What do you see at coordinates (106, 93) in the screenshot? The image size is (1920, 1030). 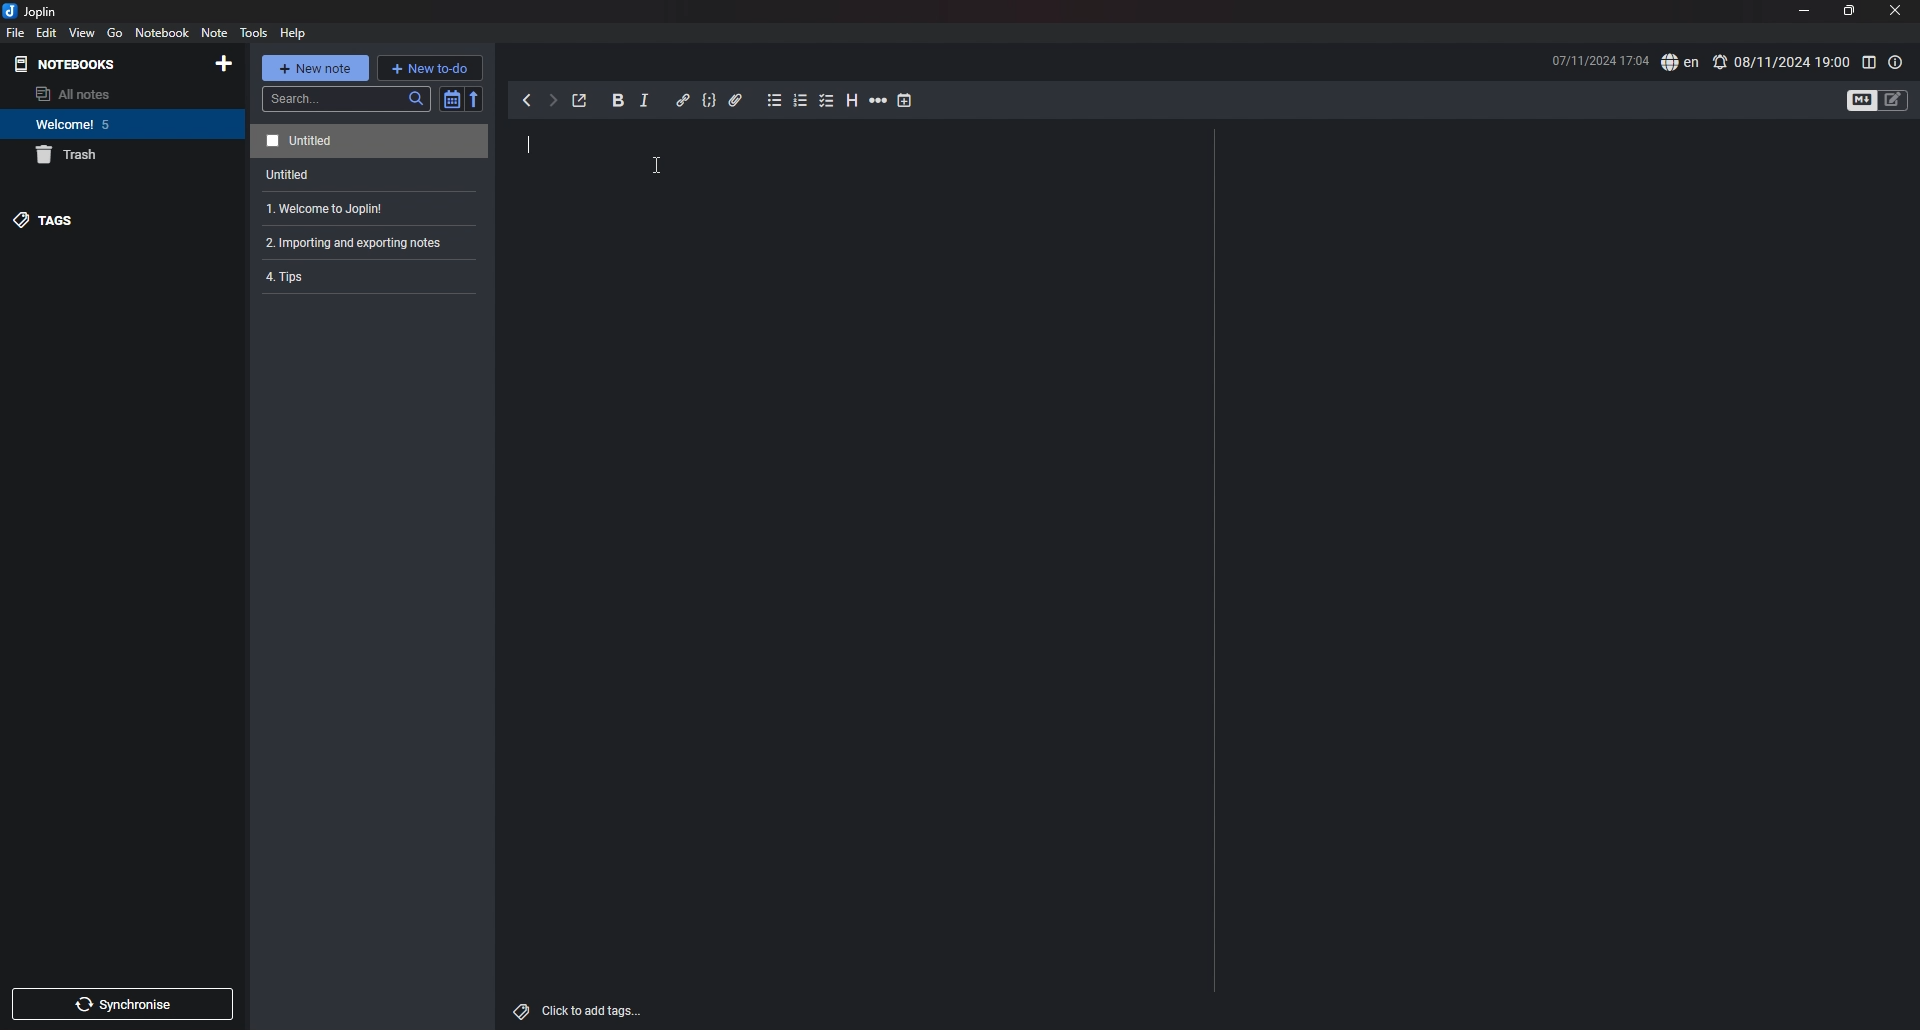 I see `all notes` at bounding box center [106, 93].